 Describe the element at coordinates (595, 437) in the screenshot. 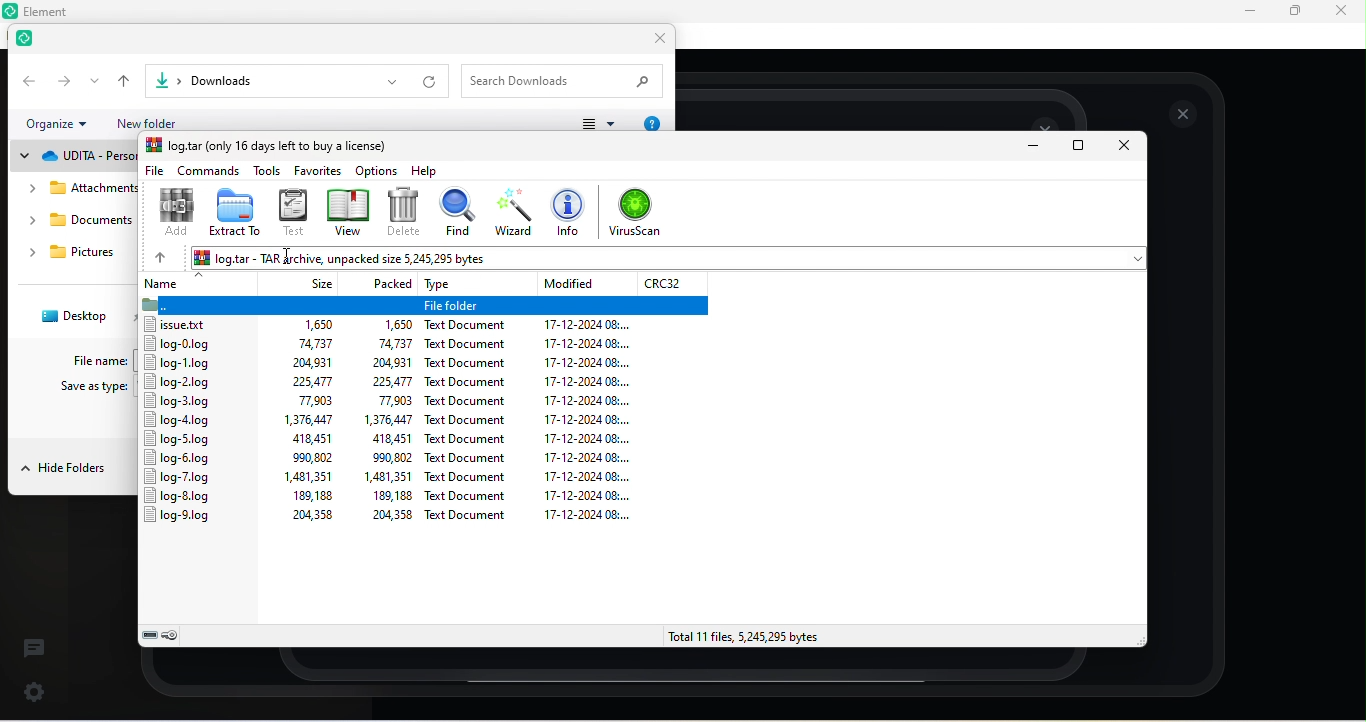

I see `17-12-2024 08:...` at that location.